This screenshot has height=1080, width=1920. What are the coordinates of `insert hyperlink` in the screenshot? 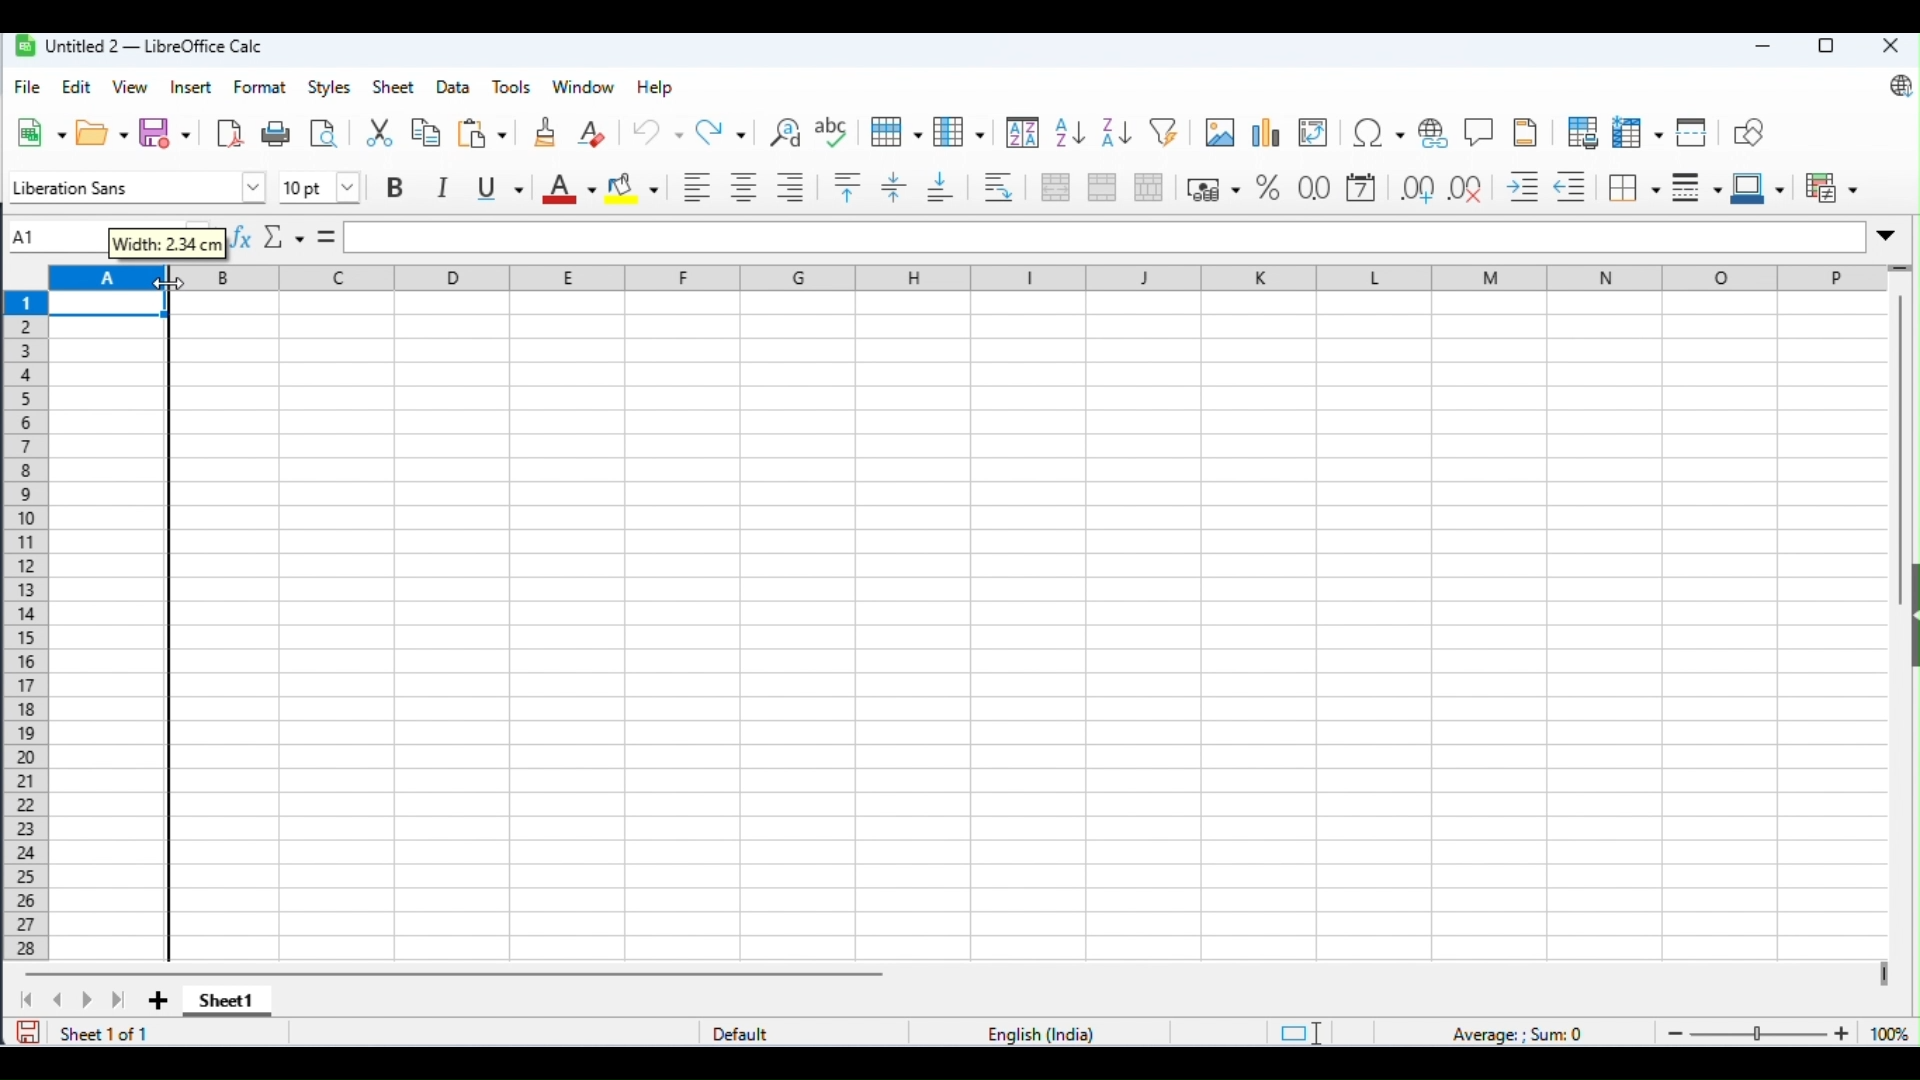 It's located at (1438, 133).